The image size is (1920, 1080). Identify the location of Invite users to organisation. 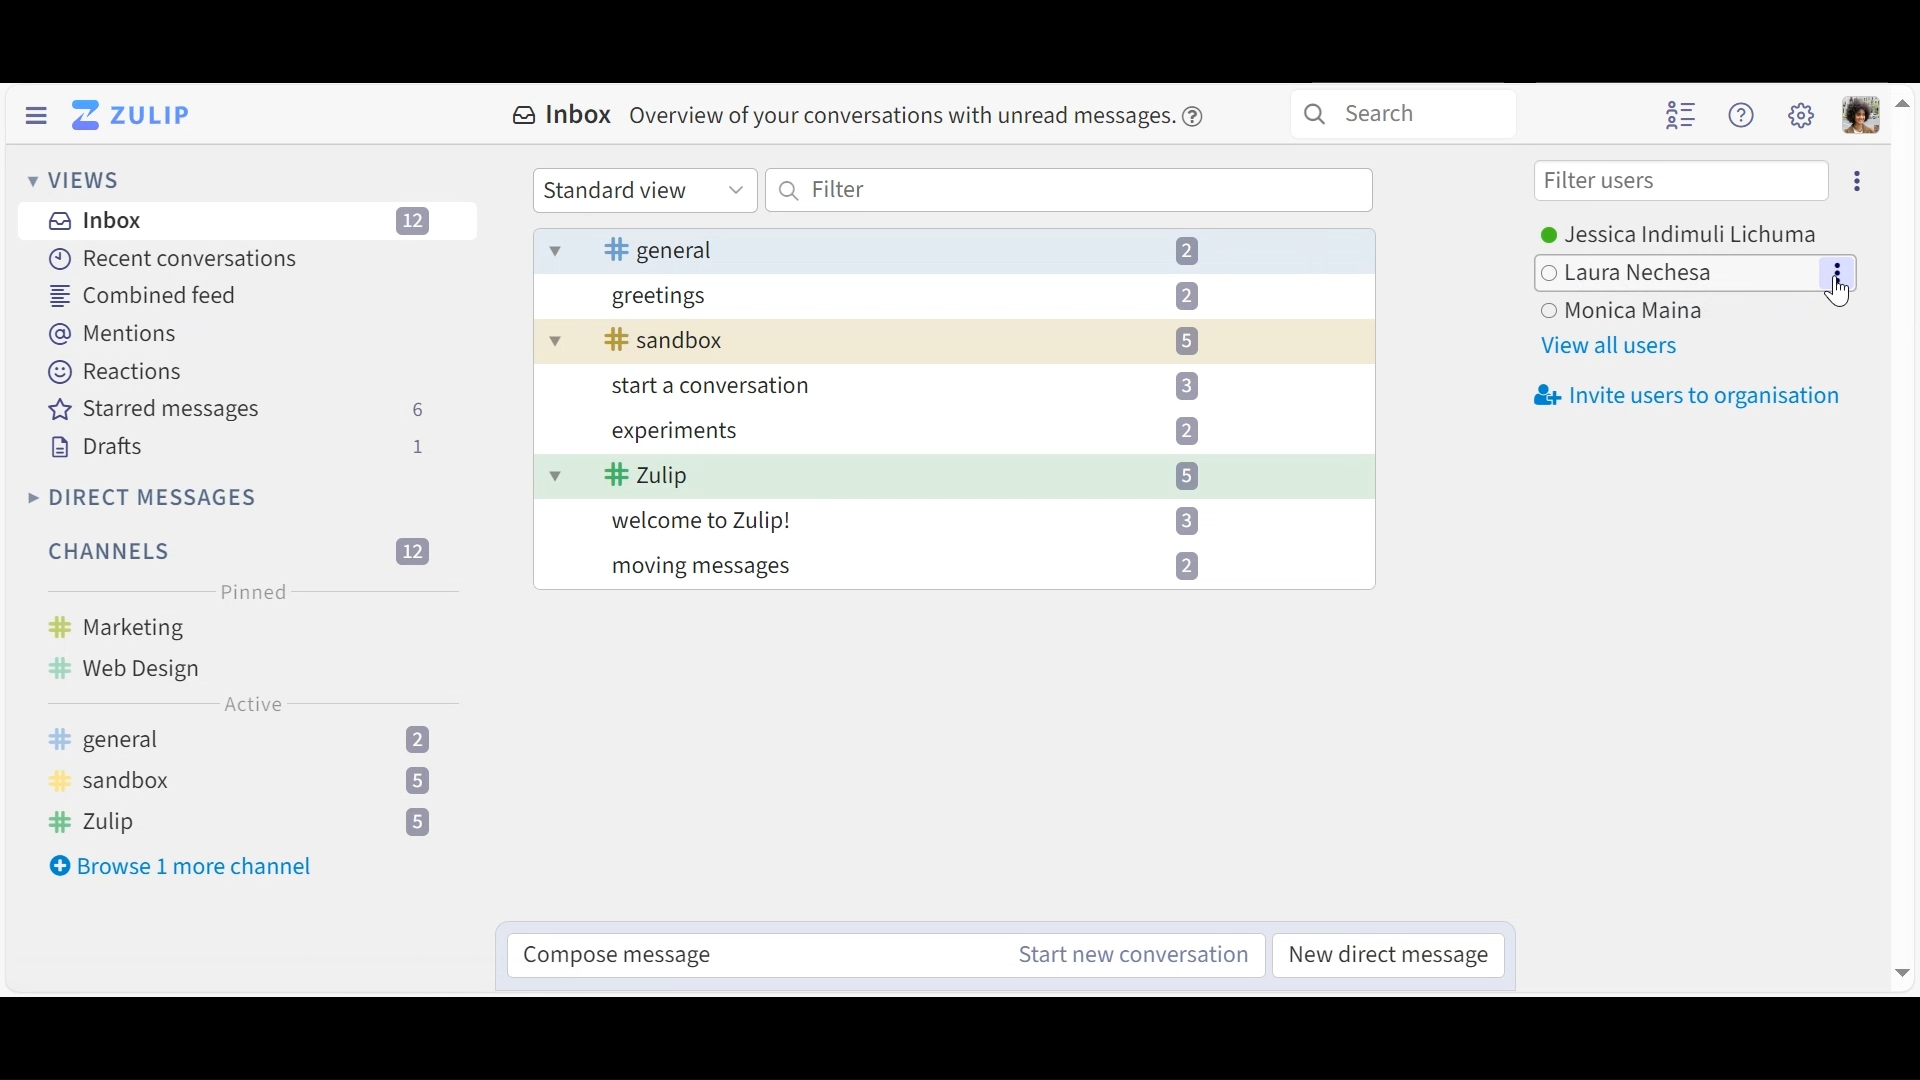
(1678, 396).